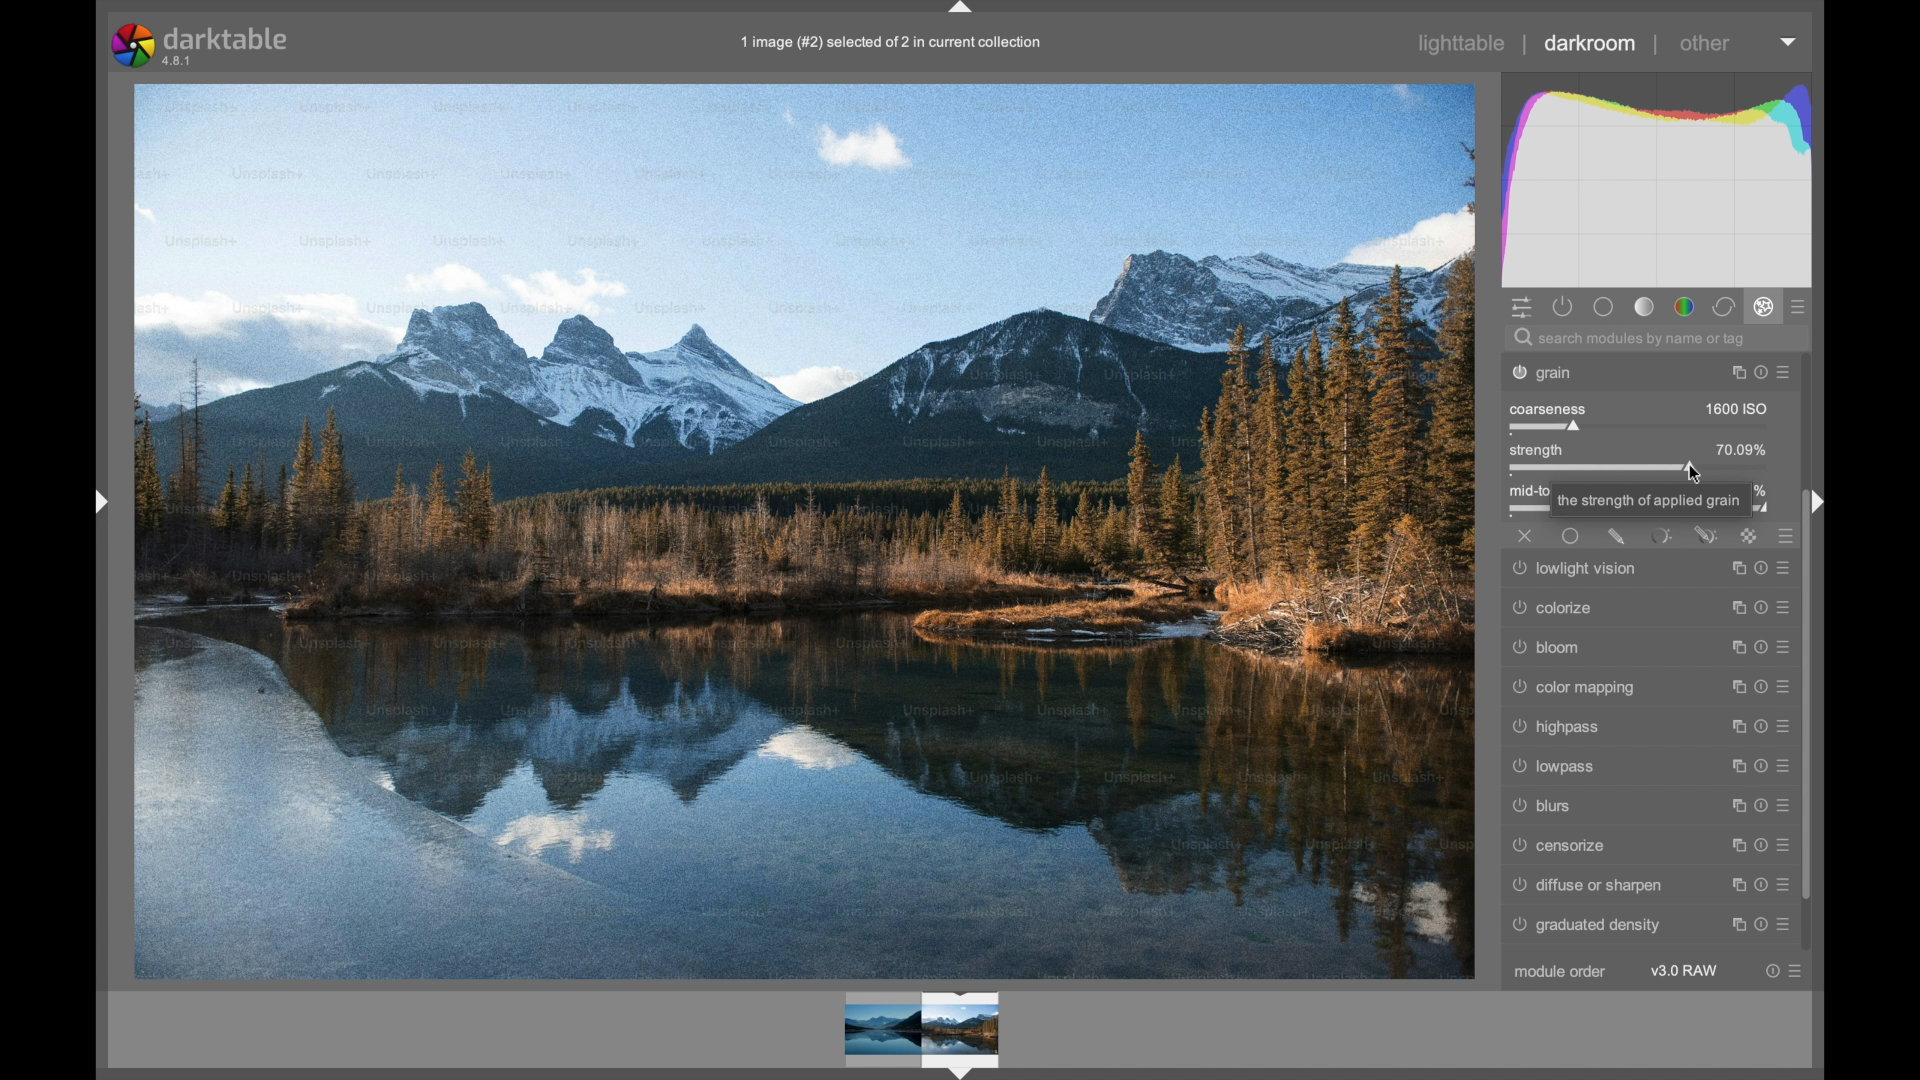  What do you see at coordinates (1684, 307) in the screenshot?
I see `color` at bounding box center [1684, 307].